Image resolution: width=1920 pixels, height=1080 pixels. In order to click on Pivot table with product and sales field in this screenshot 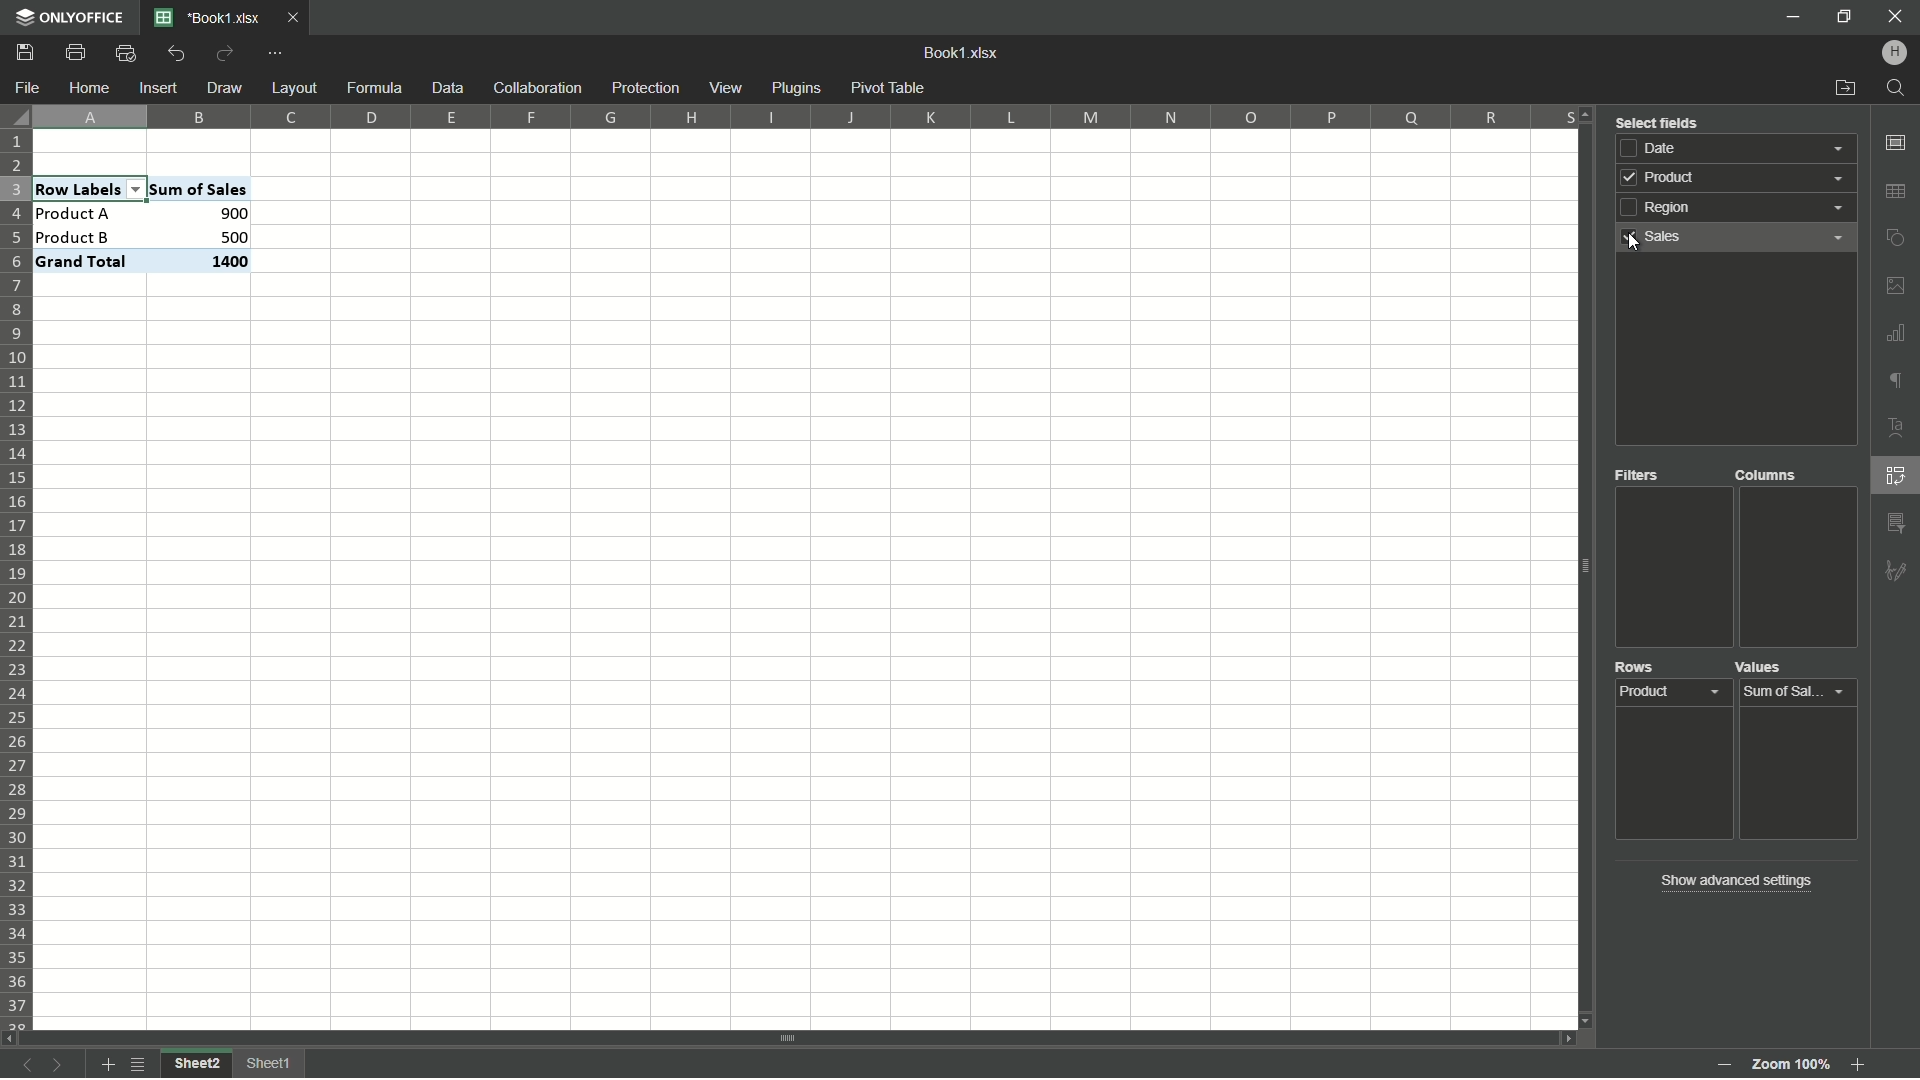, I will do `click(141, 226)`.